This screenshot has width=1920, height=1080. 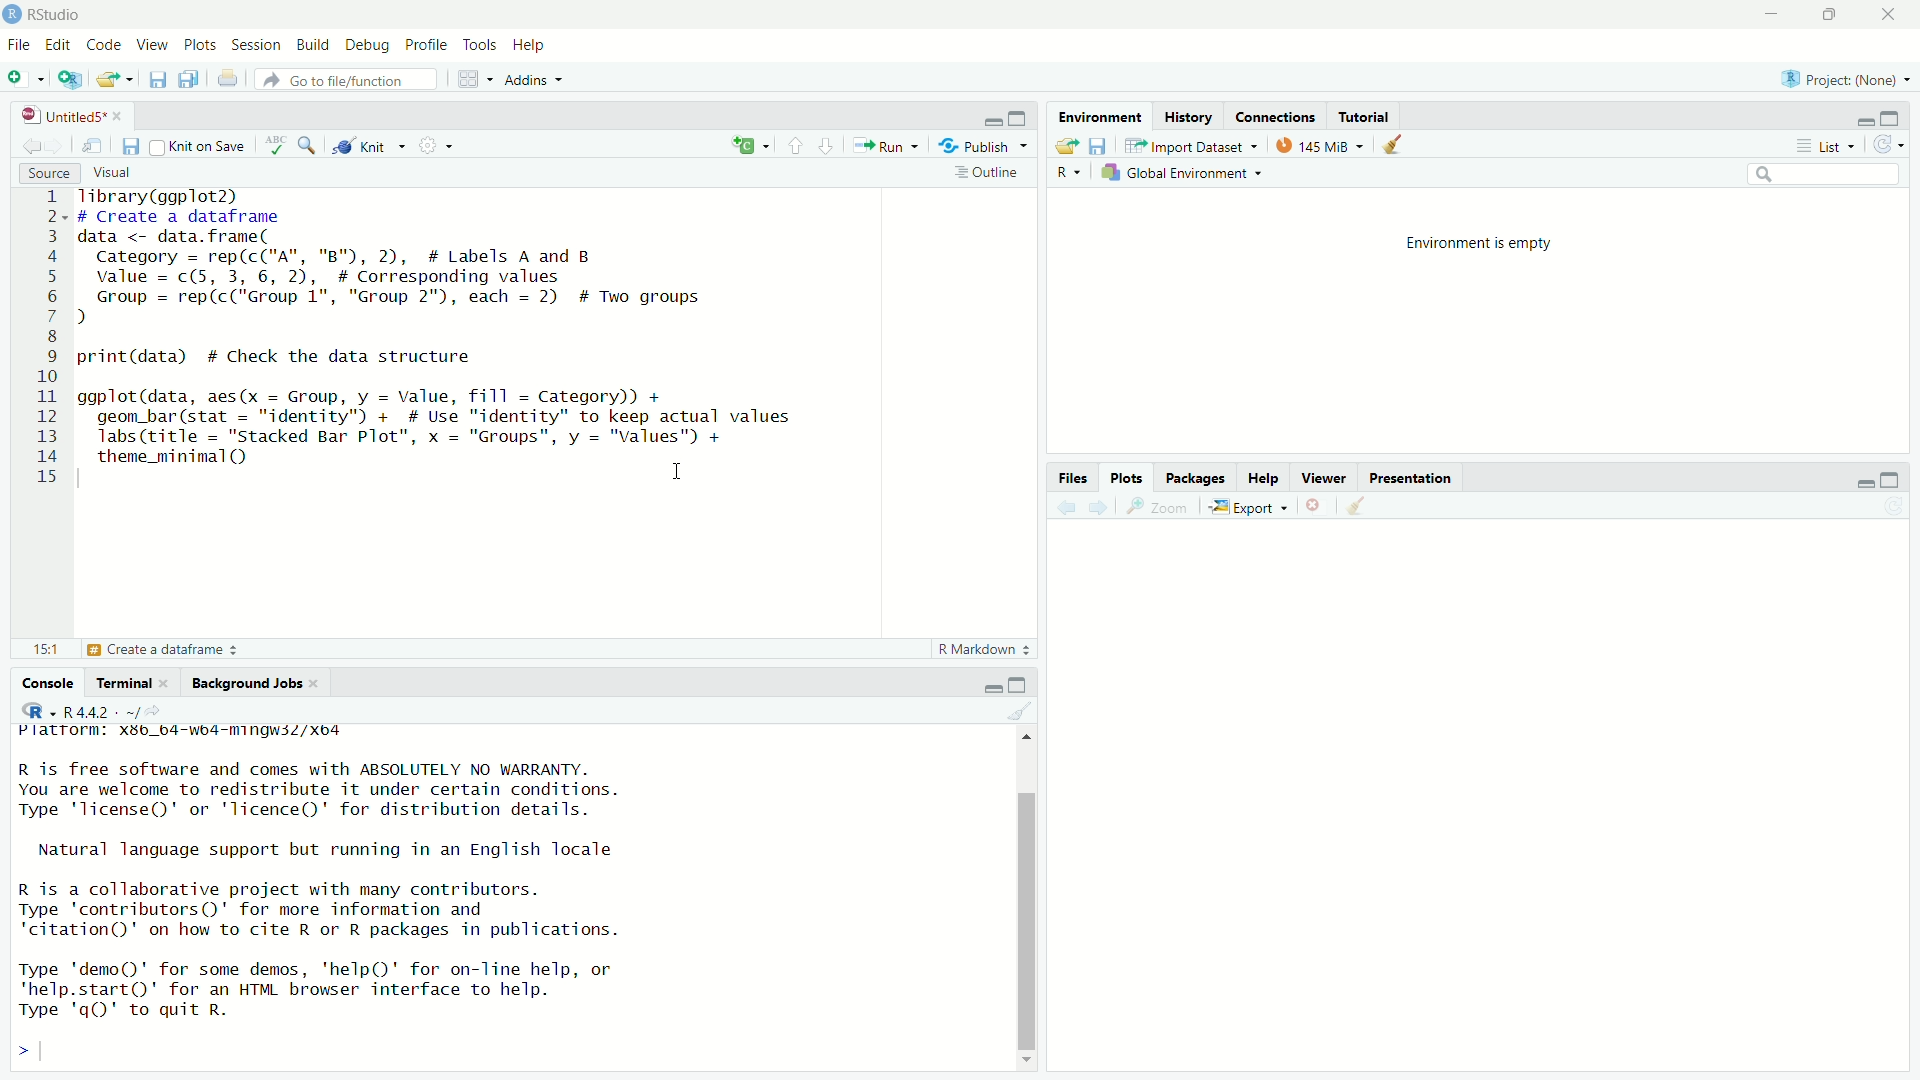 What do you see at coordinates (161, 651) in the screenshot?
I see `Create a dataframe` at bounding box center [161, 651].